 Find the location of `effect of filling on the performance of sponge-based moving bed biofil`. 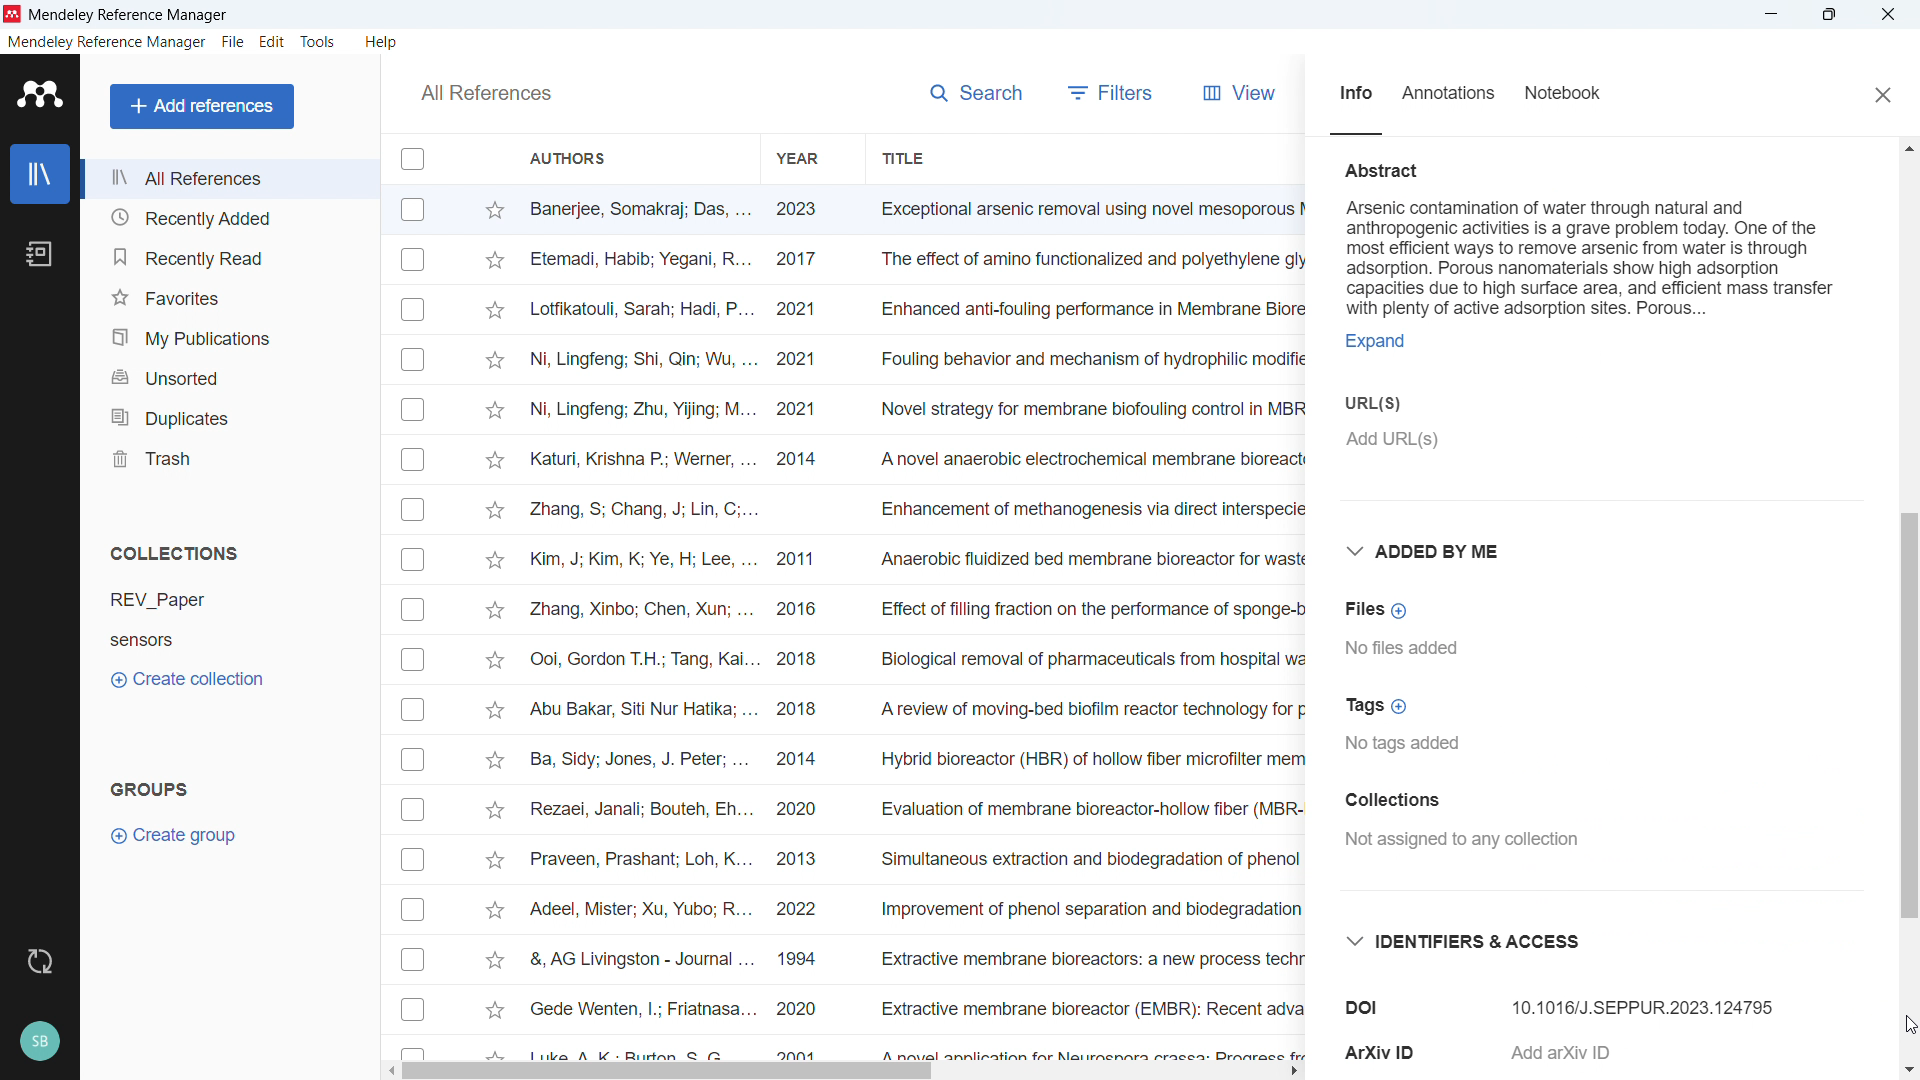

effect of filling on the performance of sponge-based moving bed biofil is located at coordinates (1090, 607).